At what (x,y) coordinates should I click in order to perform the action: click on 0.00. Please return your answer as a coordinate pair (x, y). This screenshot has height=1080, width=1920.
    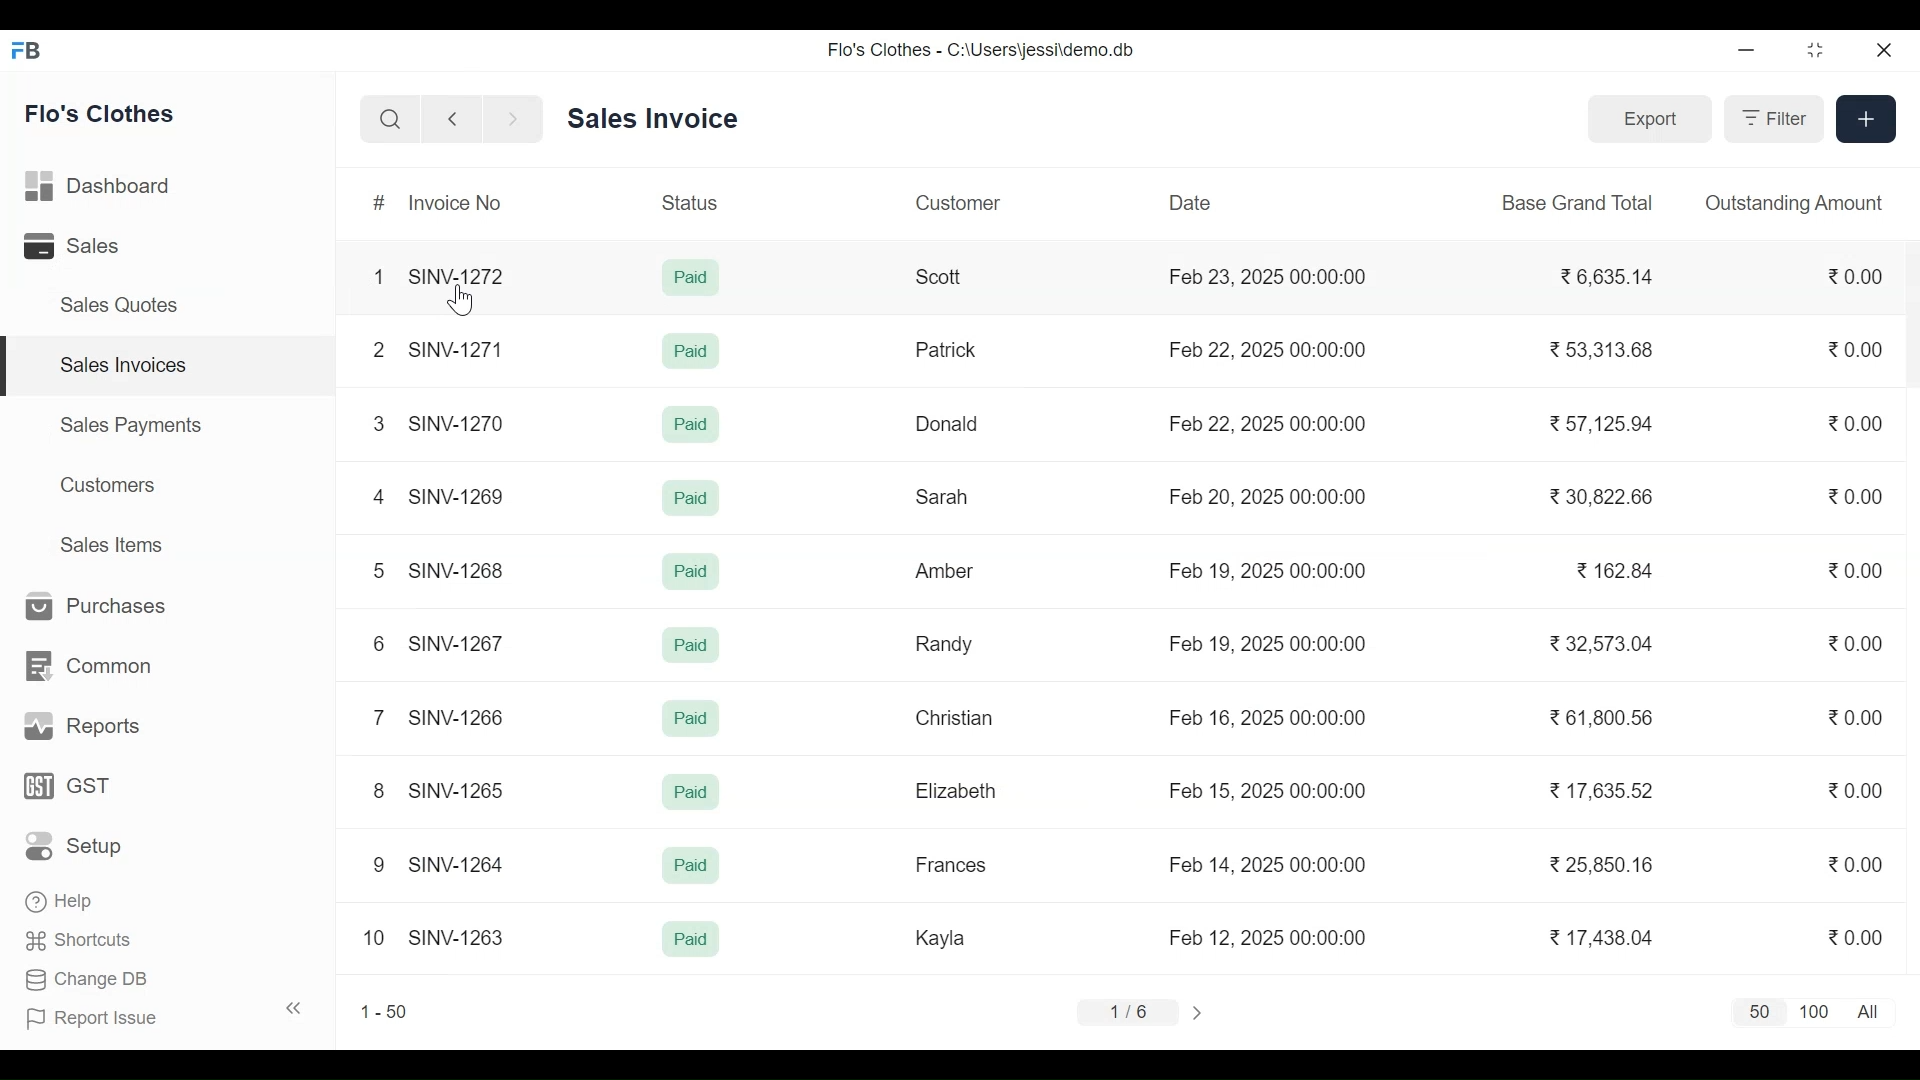
    Looking at the image, I should click on (1858, 349).